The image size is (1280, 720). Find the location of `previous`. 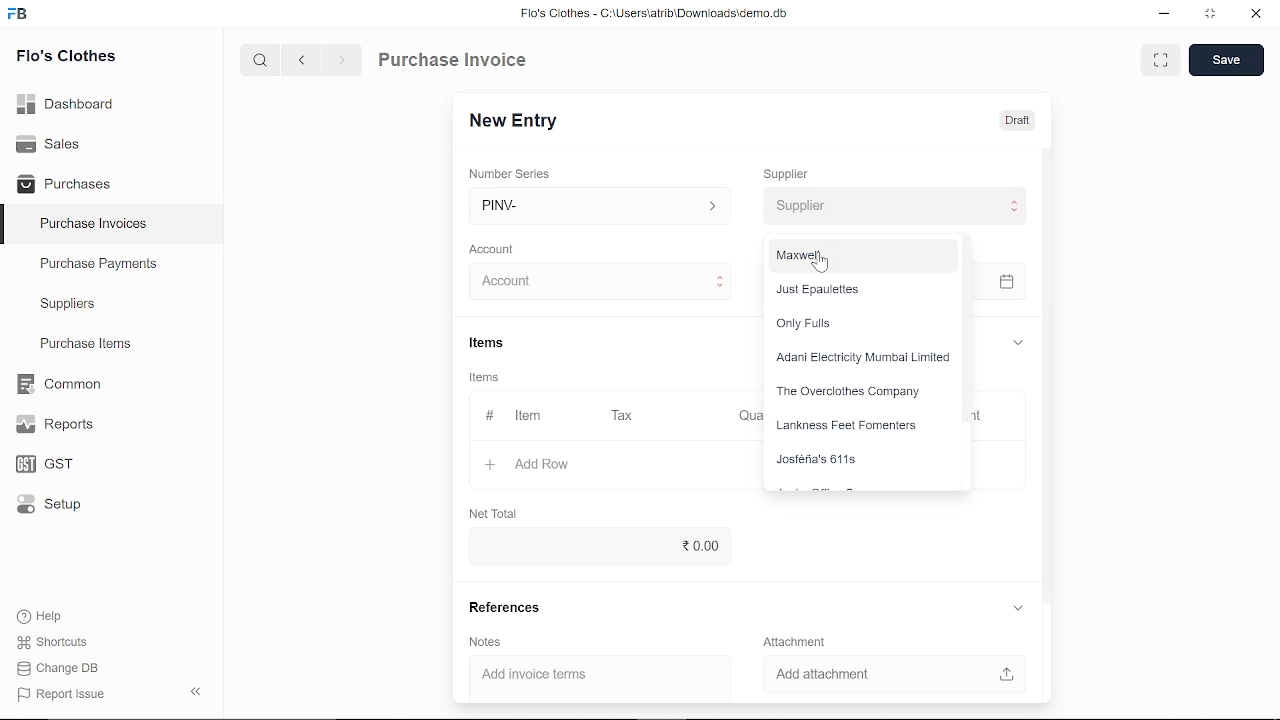

previous is located at coordinates (303, 62).